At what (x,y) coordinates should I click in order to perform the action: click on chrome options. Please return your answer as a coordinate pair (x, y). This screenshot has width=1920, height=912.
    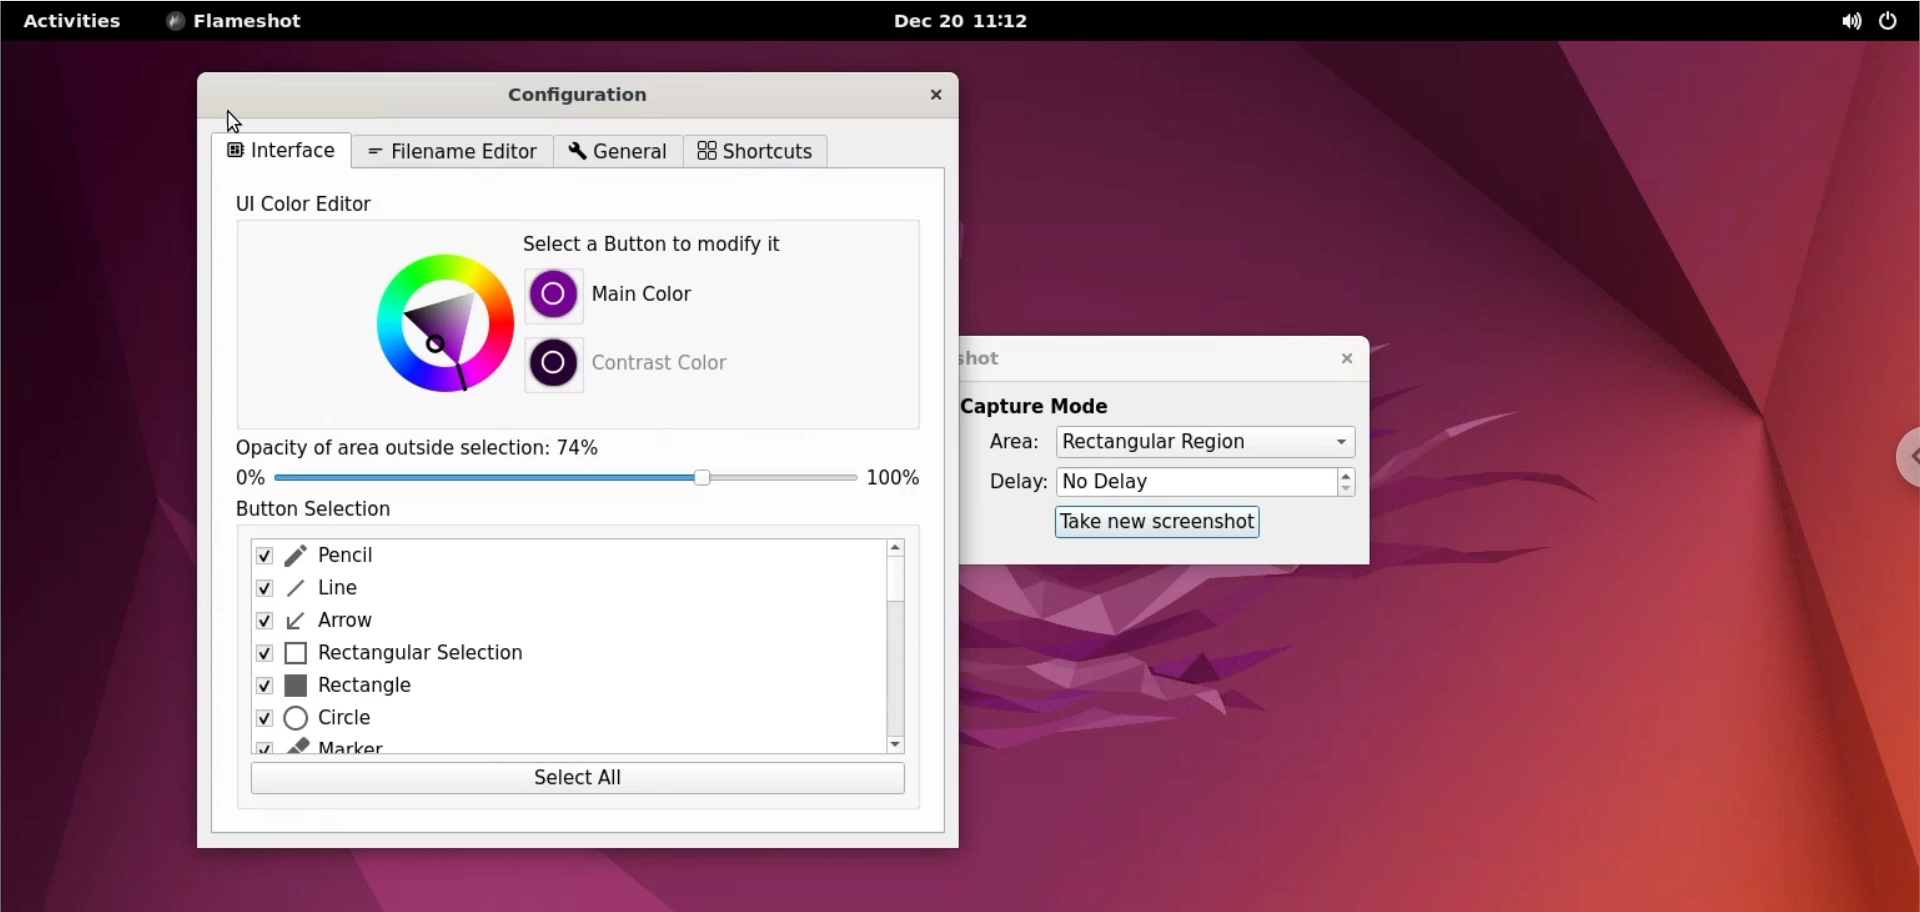
    Looking at the image, I should click on (1902, 455).